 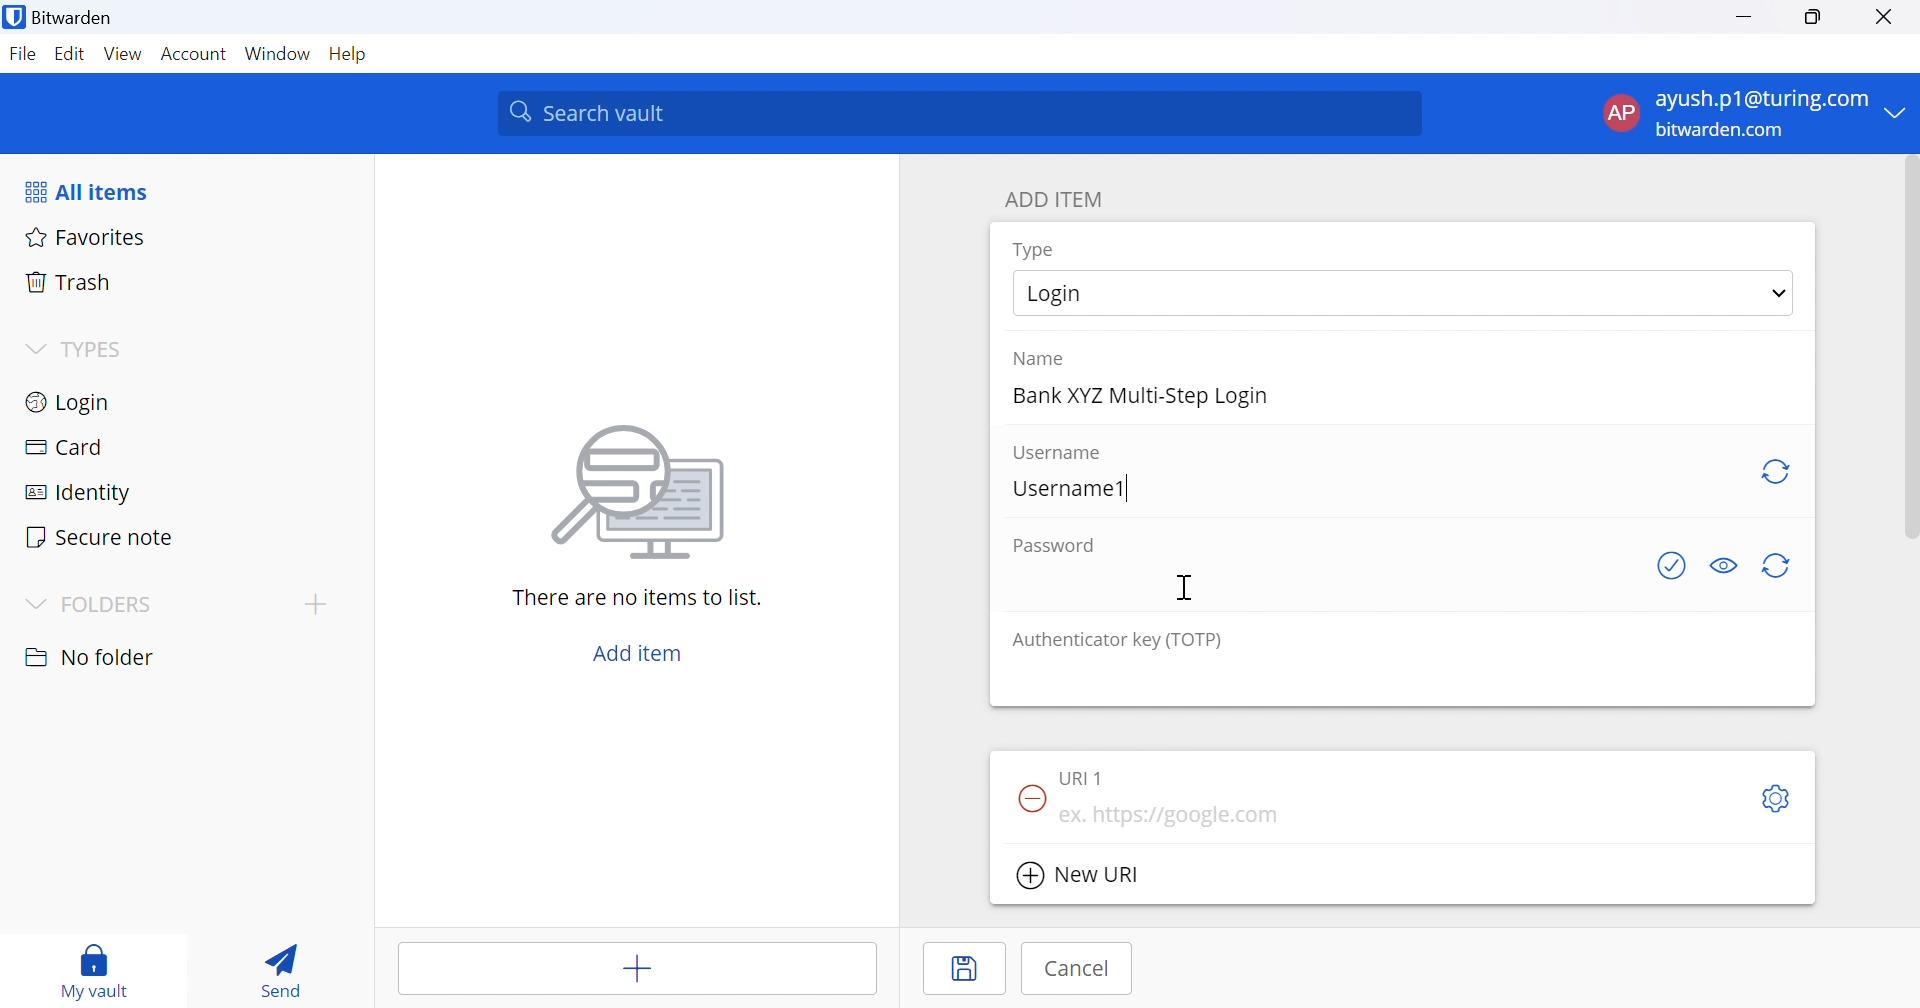 I want to click on Password, so click(x=1057, y=544).